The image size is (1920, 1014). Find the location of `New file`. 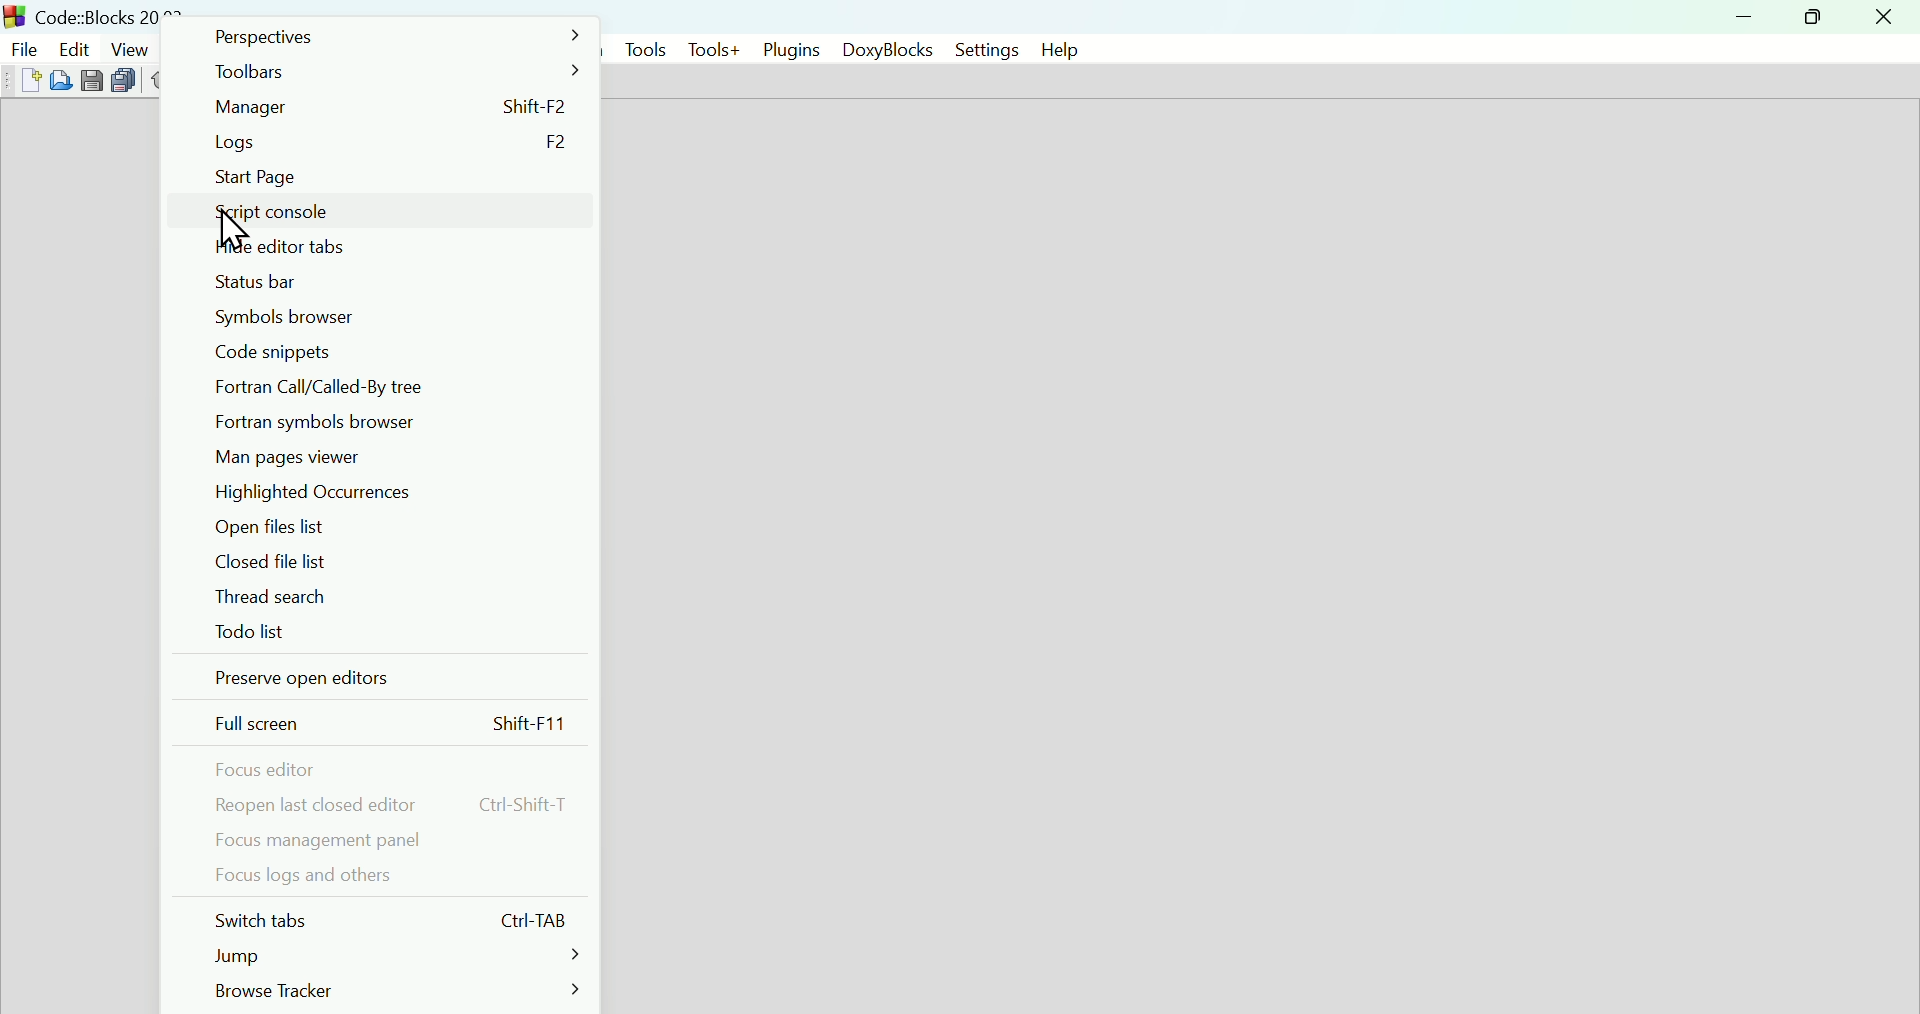

New file is located at coordinates (28, 80).